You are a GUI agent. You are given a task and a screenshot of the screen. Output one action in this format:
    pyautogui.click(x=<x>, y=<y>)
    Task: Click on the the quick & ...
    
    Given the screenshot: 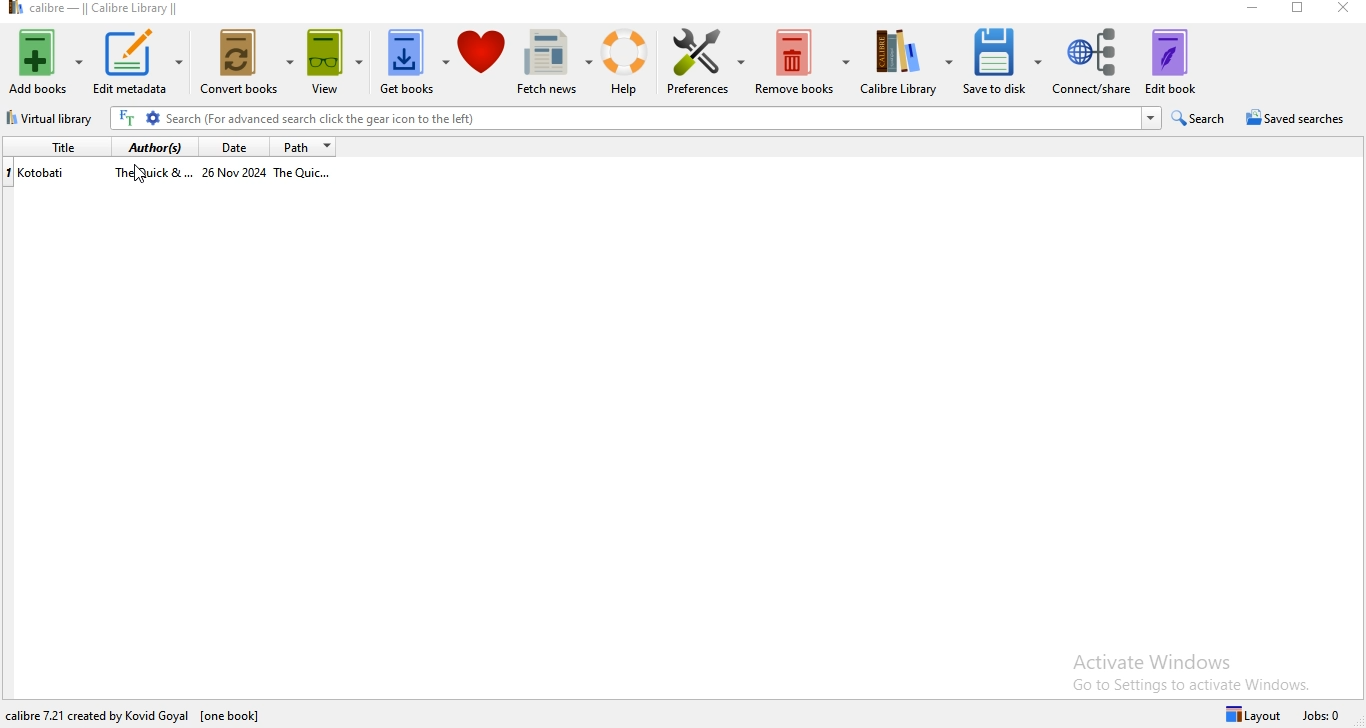 What is the action you would take?
    pyautogui.click(x=152, y=174)
    